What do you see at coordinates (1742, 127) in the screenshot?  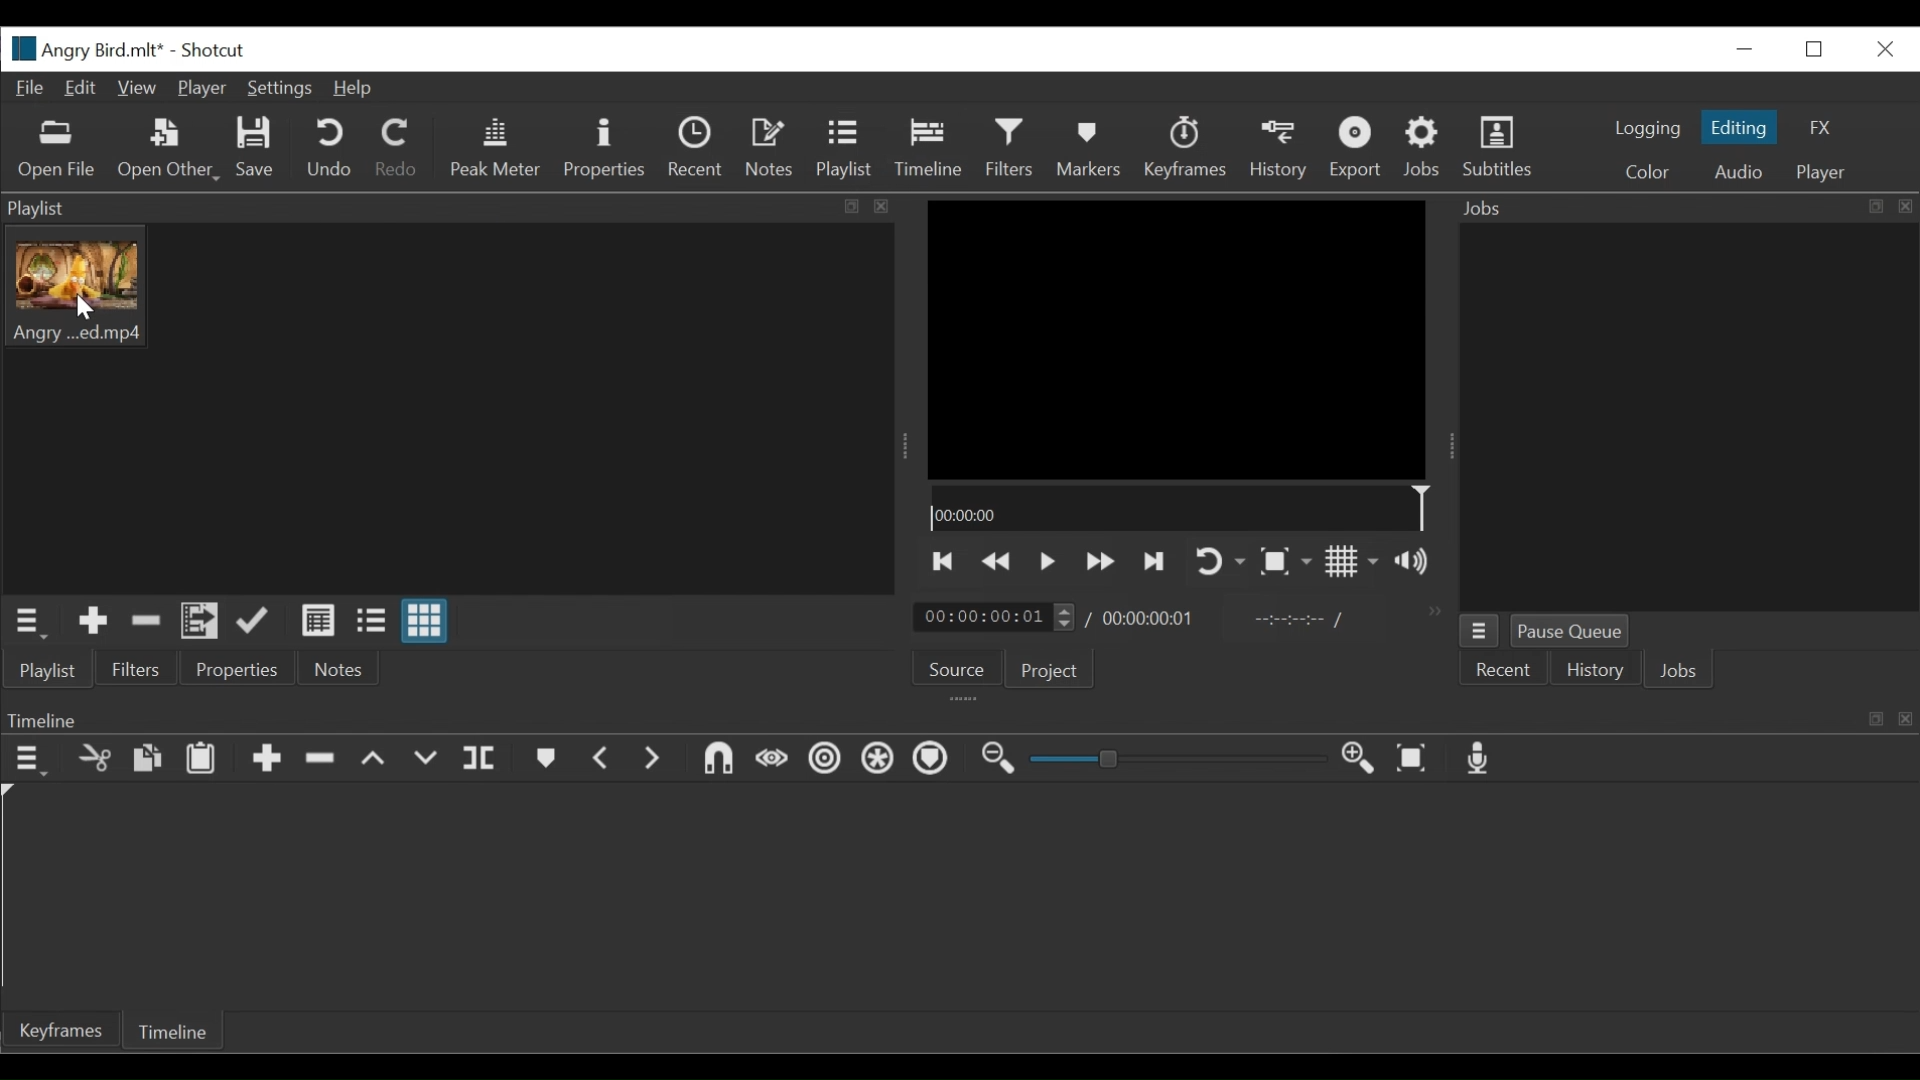 I see `Editing` at bounding box center [1742, 127].